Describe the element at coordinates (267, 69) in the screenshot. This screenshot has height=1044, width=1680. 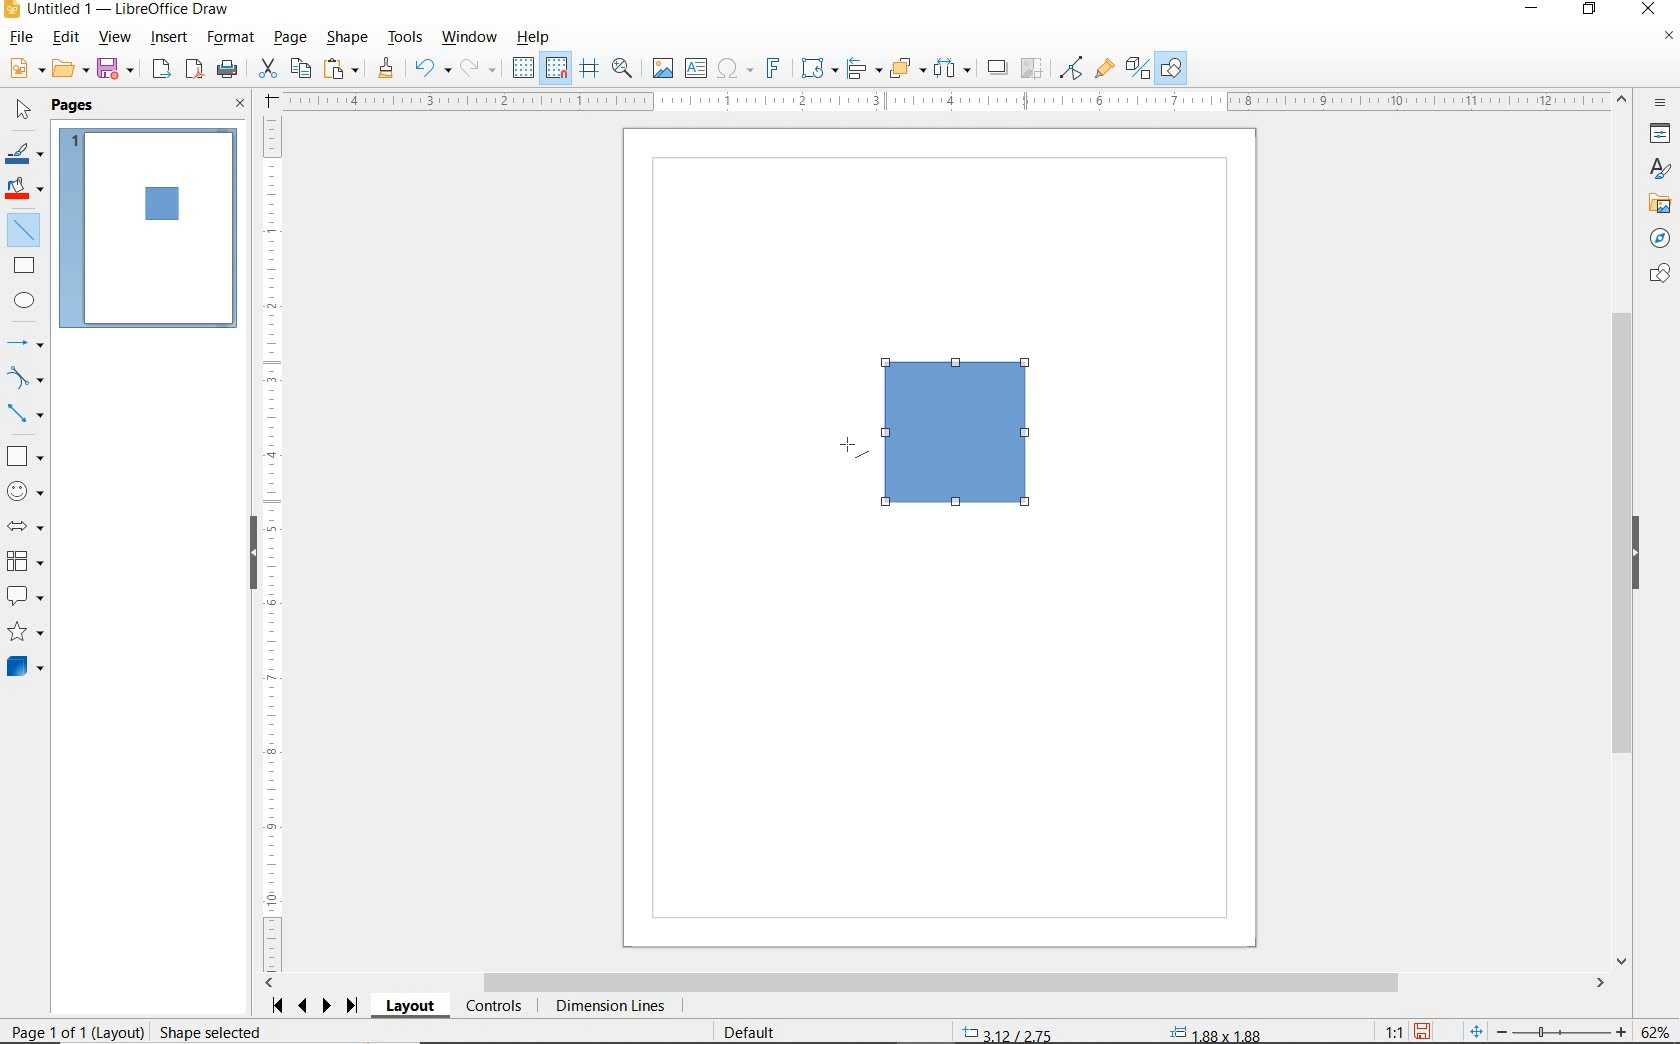
I see `CUT` at that location.